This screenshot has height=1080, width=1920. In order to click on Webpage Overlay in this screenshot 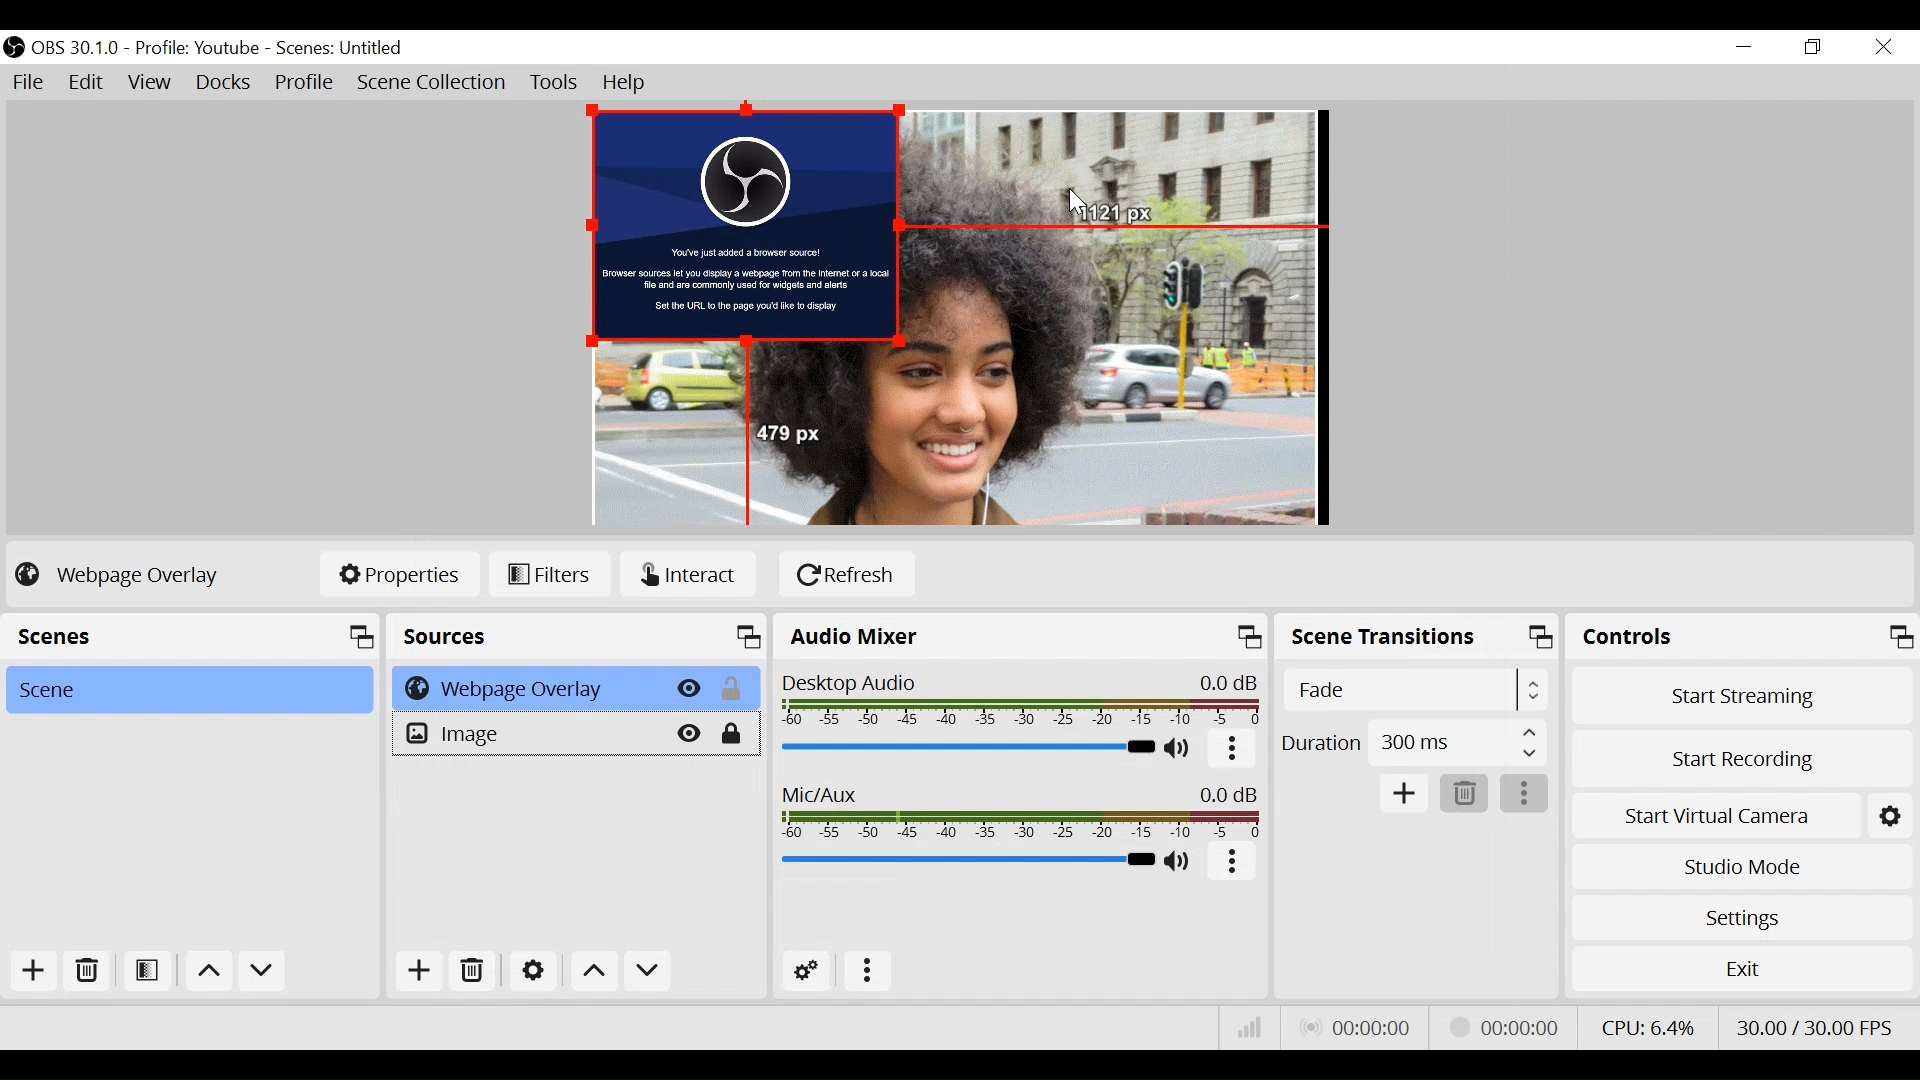, I will do `click(742, 222)`.